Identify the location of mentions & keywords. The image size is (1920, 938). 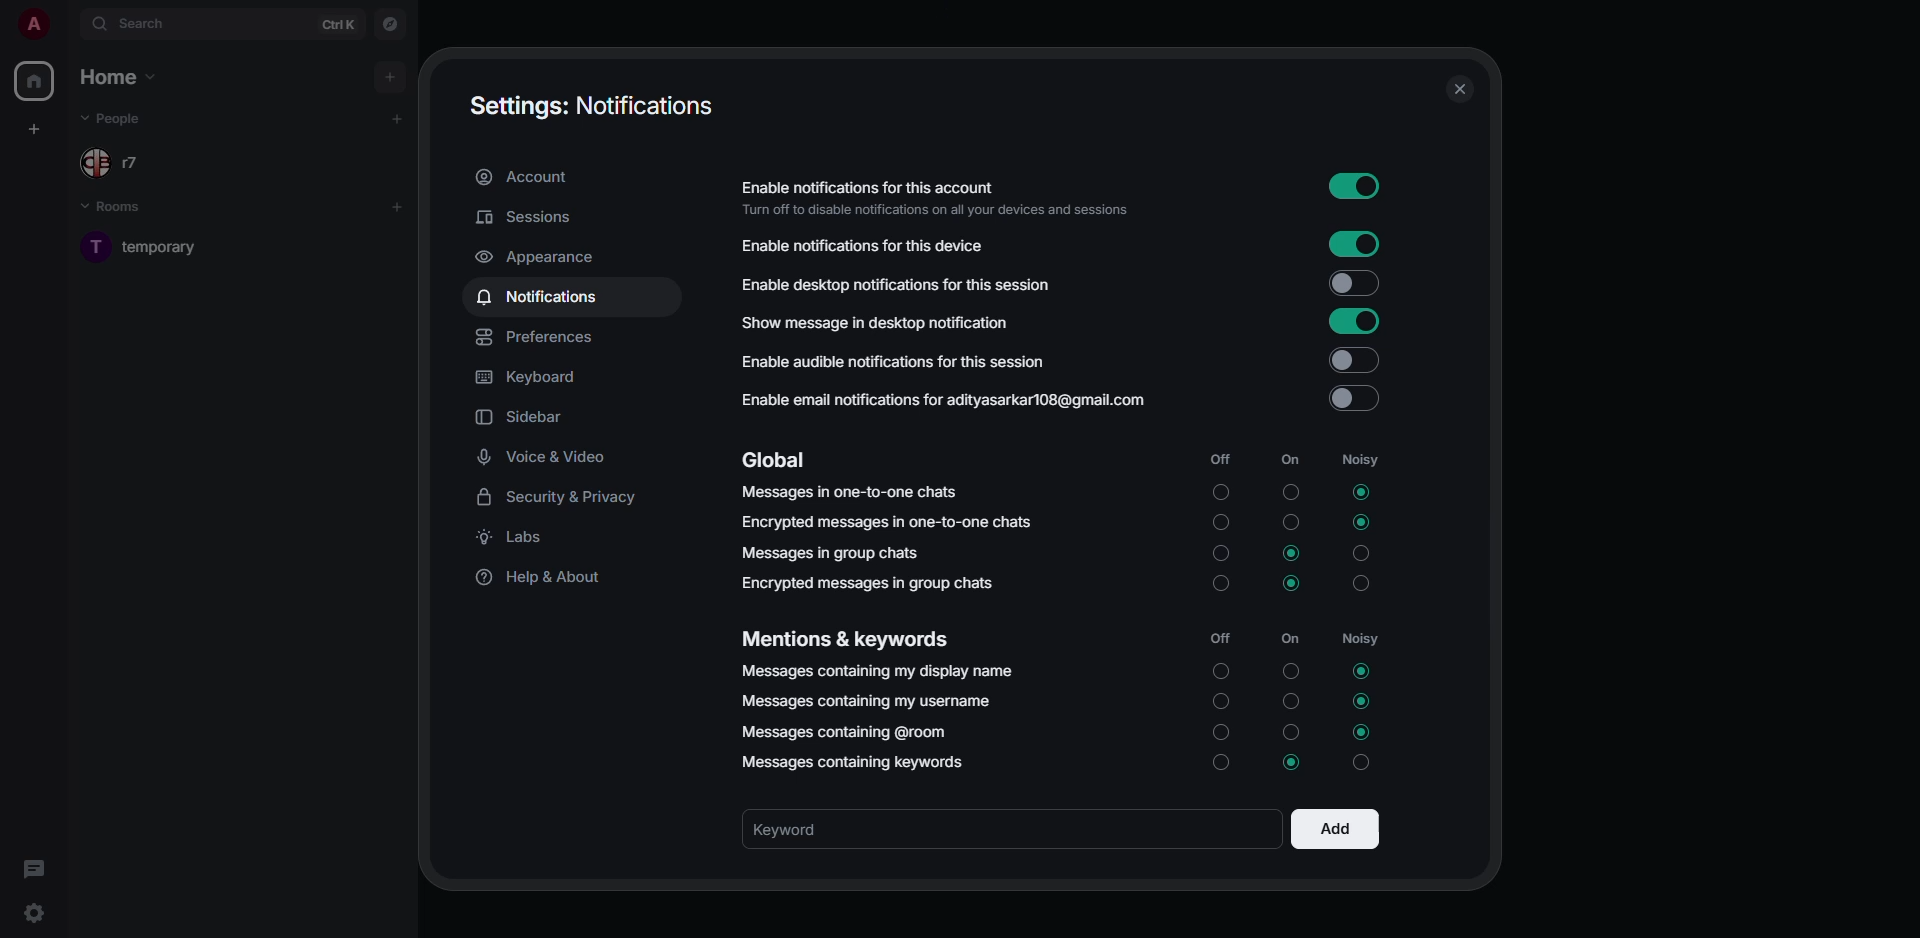
(843, 636).